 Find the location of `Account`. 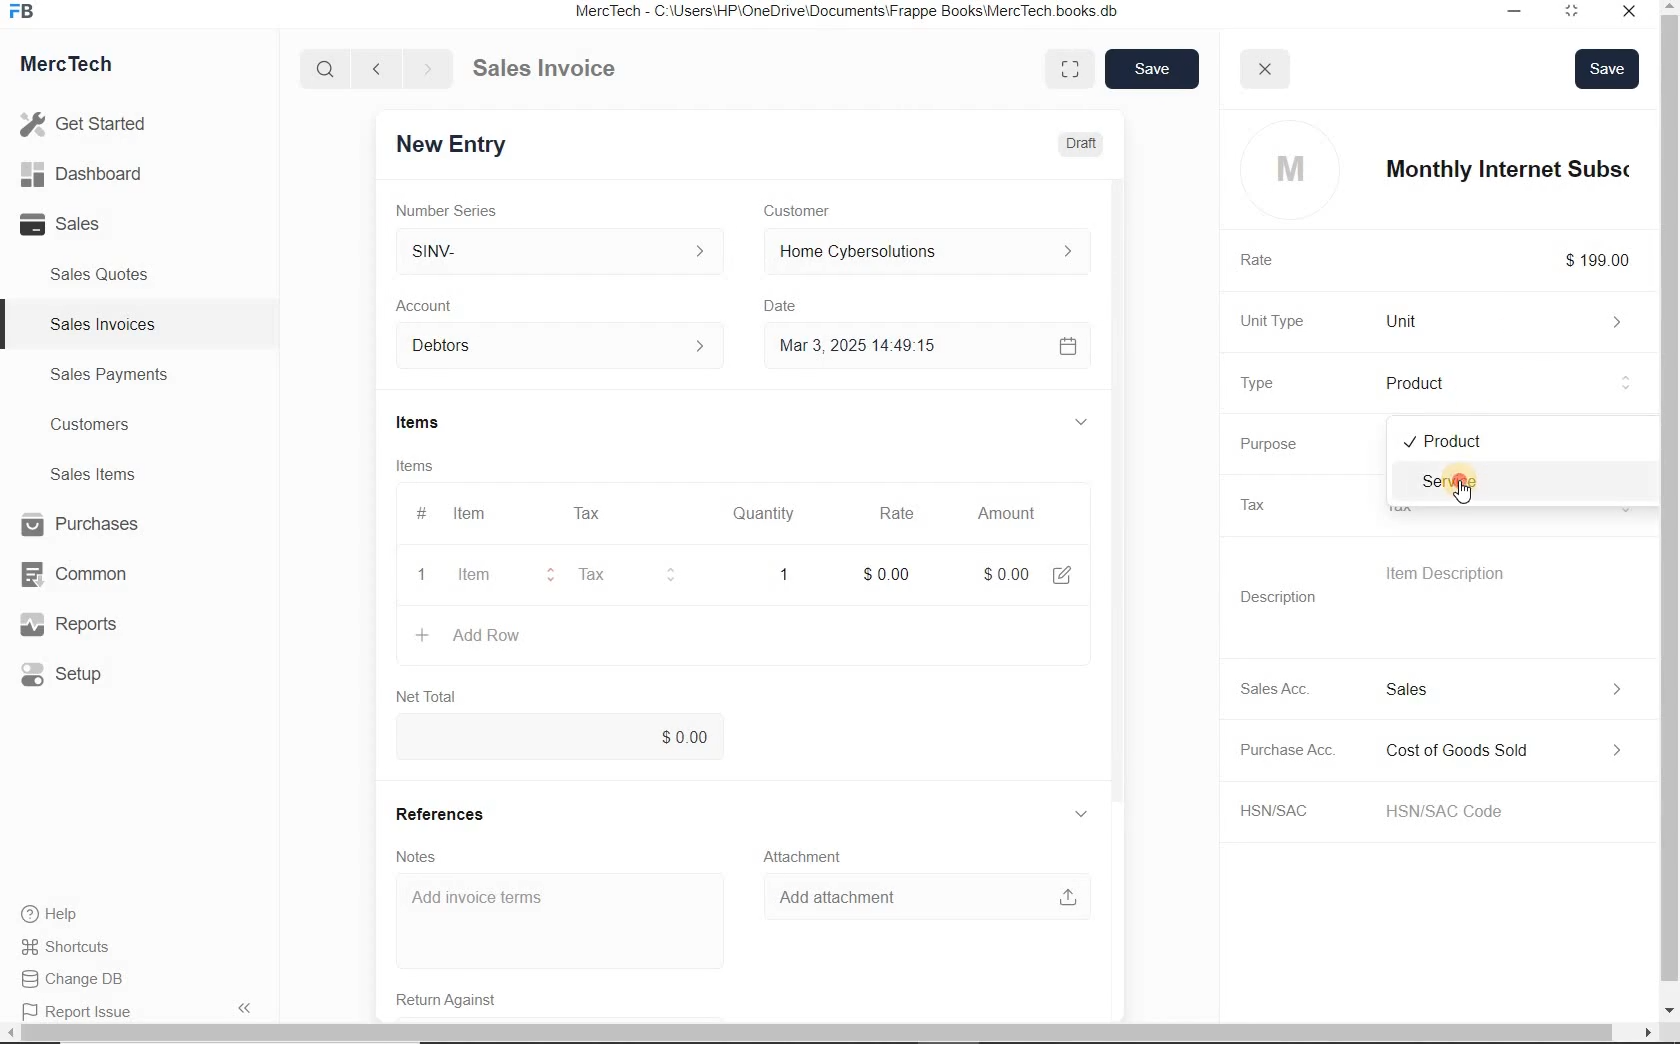

Account is located at coordinates (441, 306).